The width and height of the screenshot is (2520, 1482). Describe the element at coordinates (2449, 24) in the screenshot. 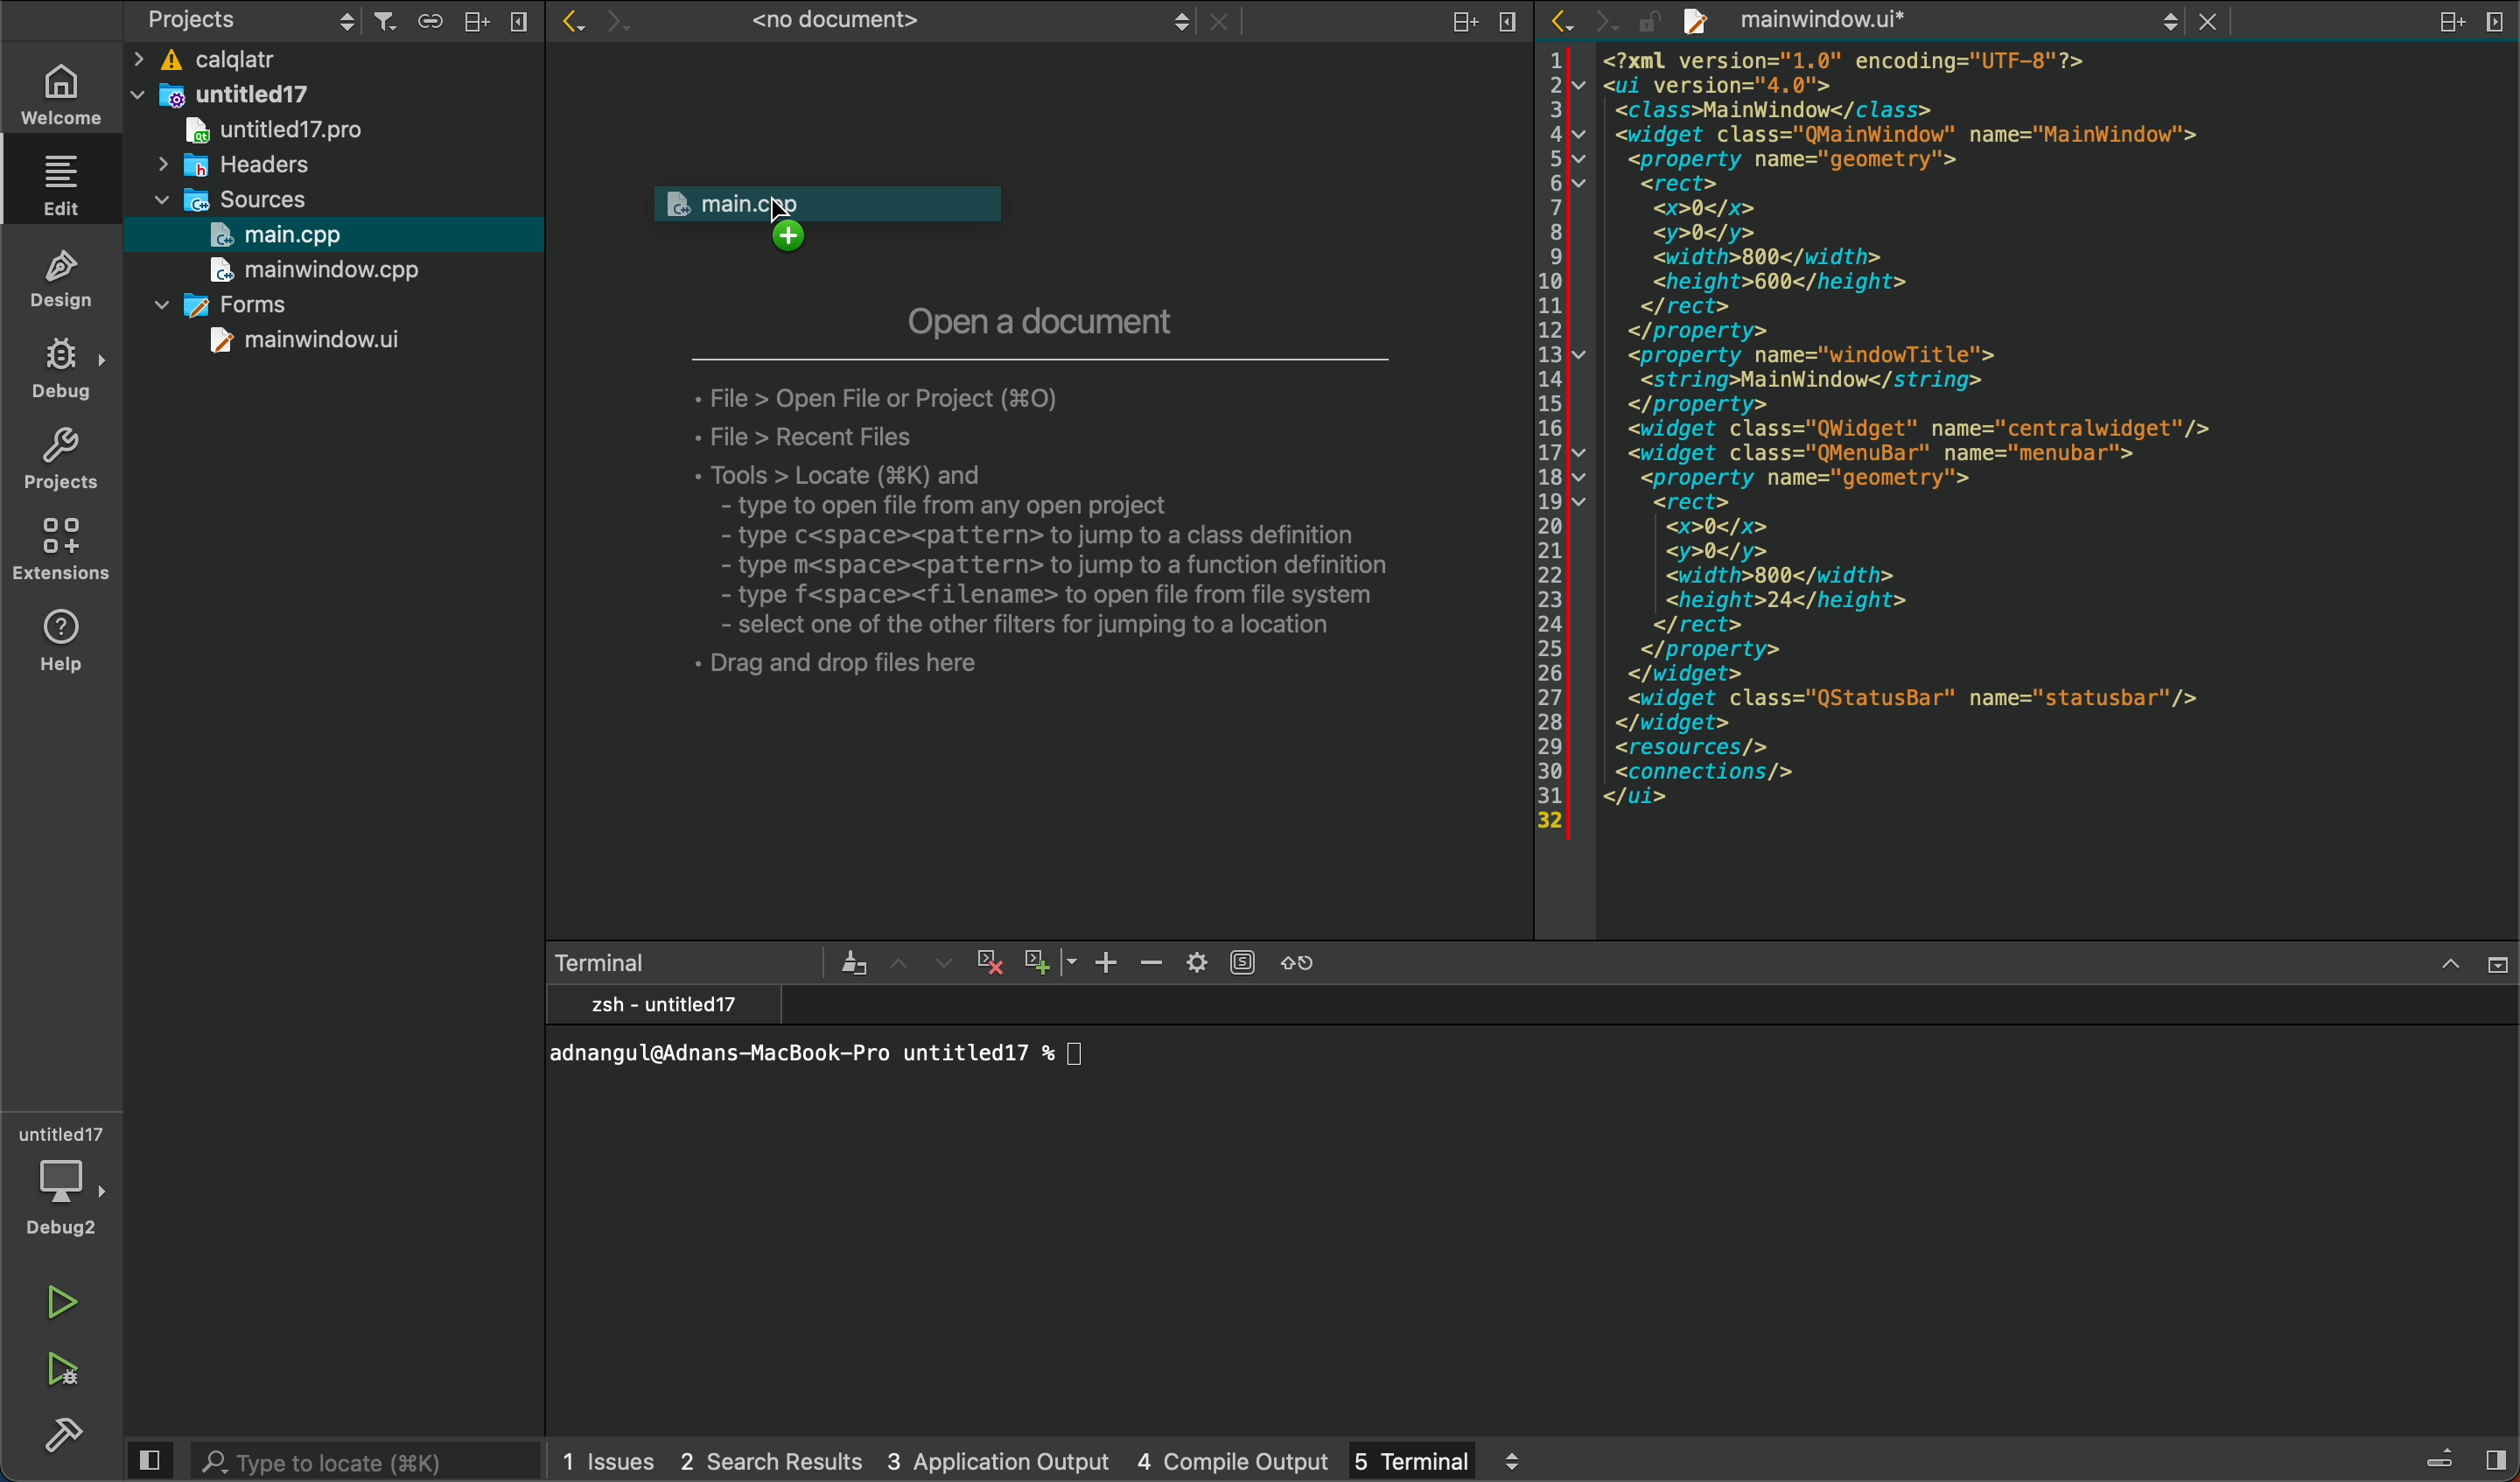

I see `split` at that location.